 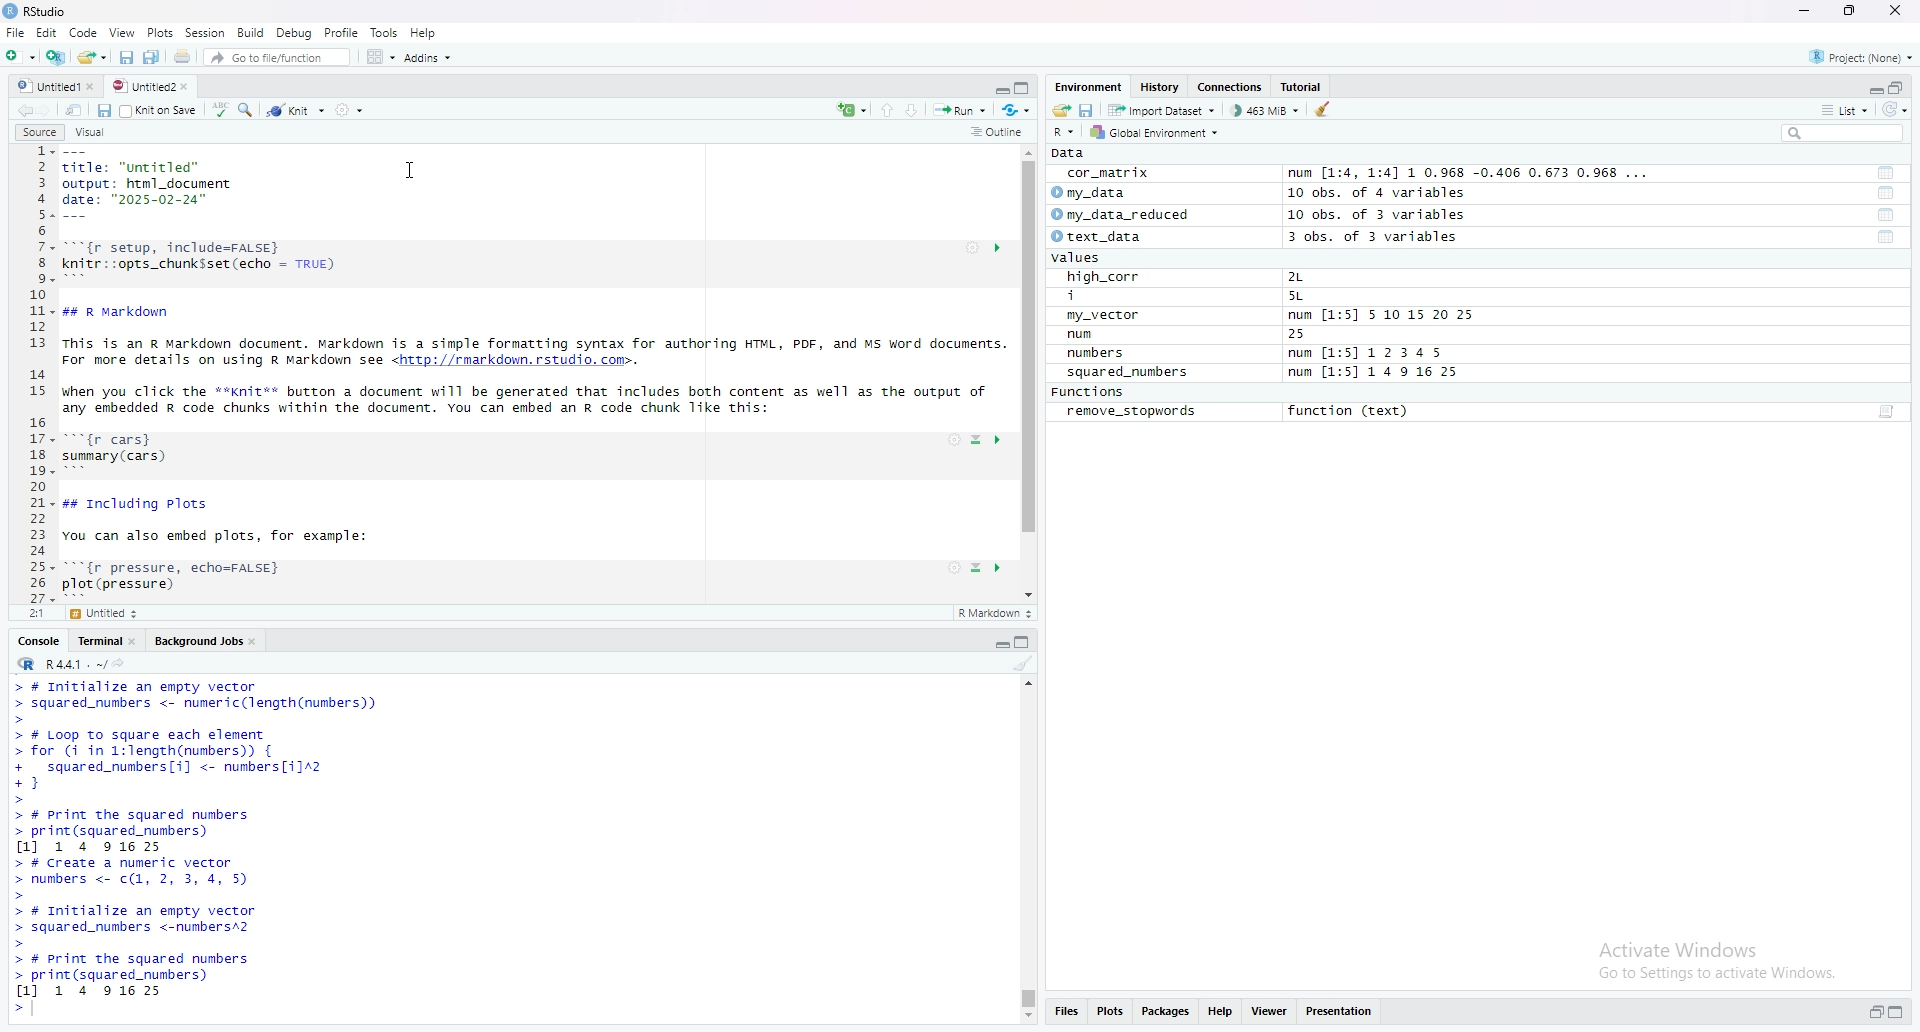 What do you see at coordinates (1374, 373) in the screenshot?
I see `num [1:5] 1 4 9 16 25` at bounding box center [1374, 373].